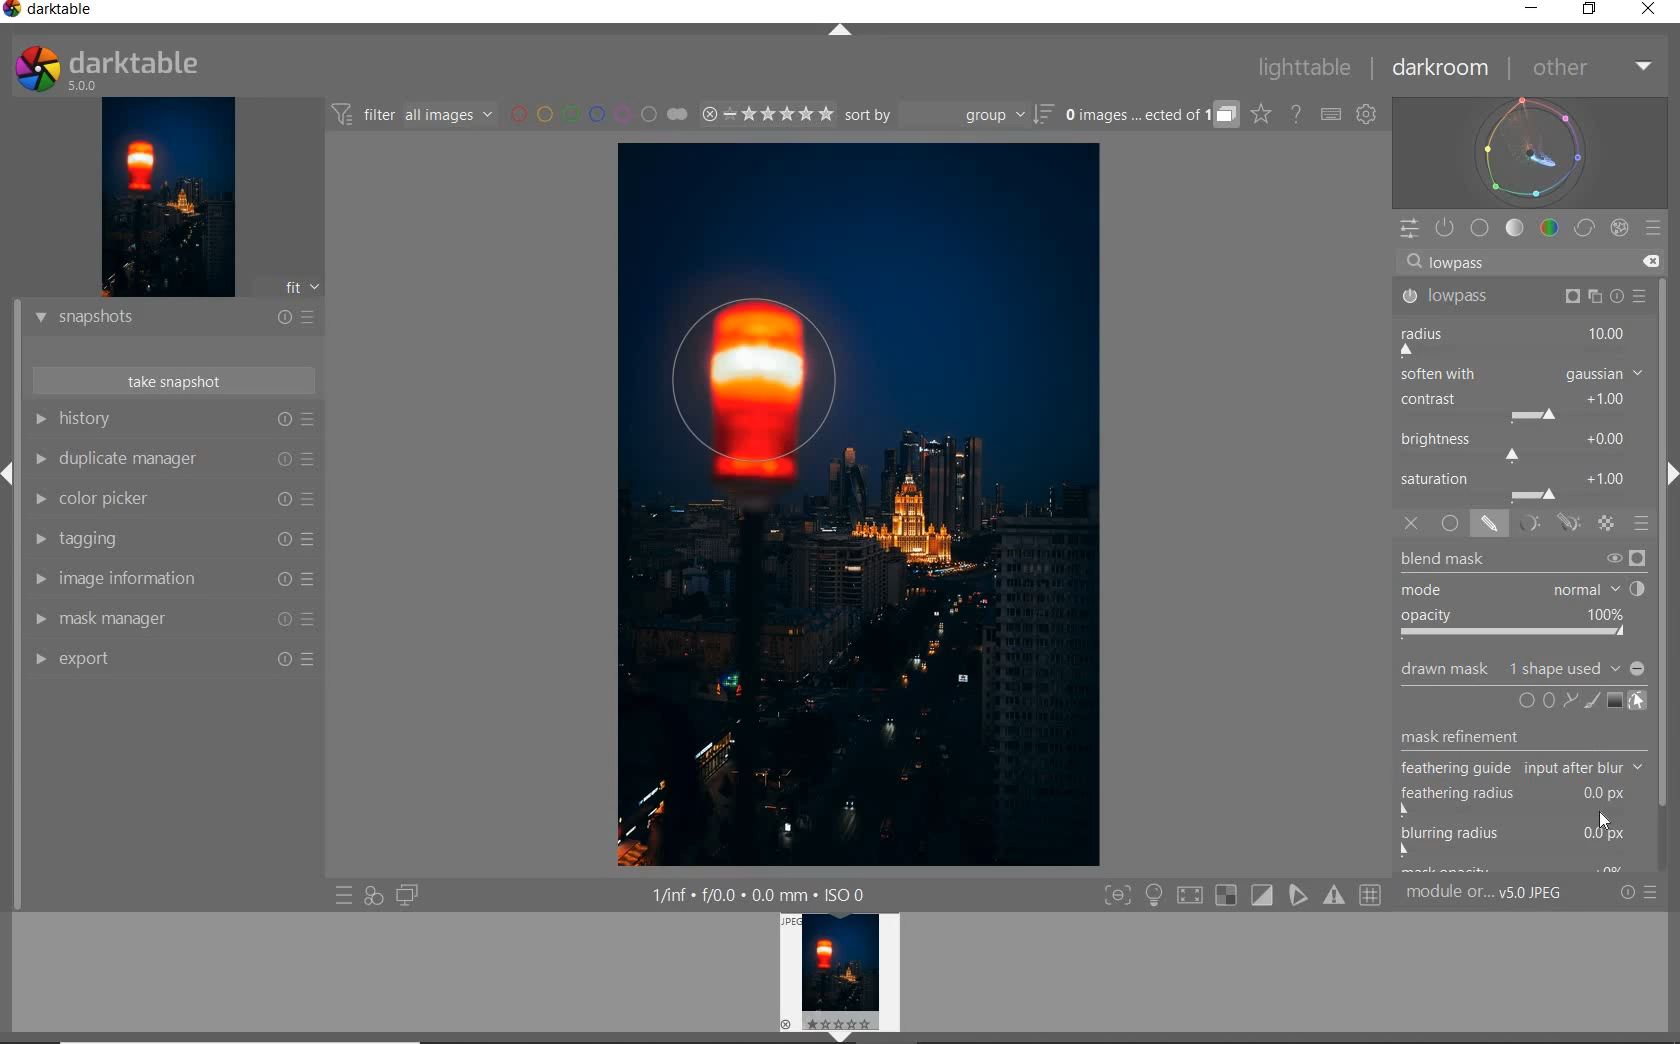  What do you see at coordinates (1522, 594) in the screenshot?
I see `BLEND MASK` at bounding box center [1522, 594].